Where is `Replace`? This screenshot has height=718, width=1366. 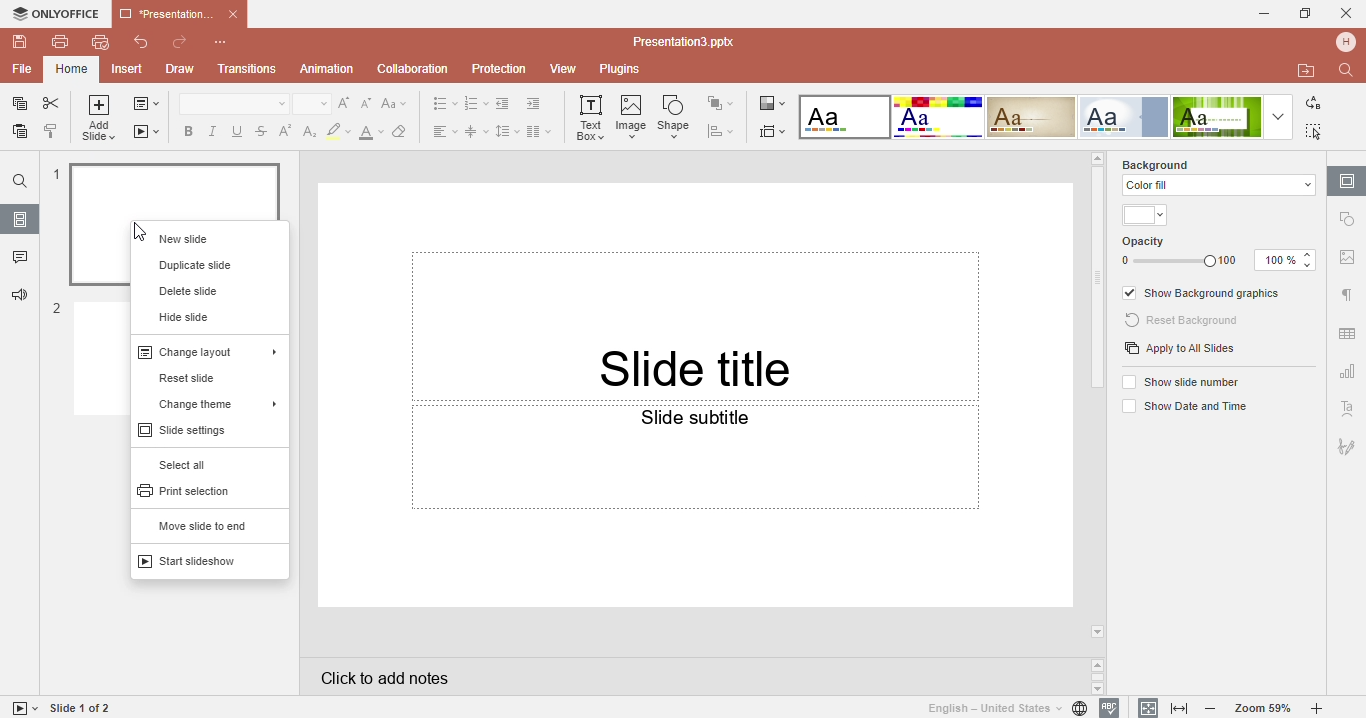 Replace is located at coordinates (1312, 104).